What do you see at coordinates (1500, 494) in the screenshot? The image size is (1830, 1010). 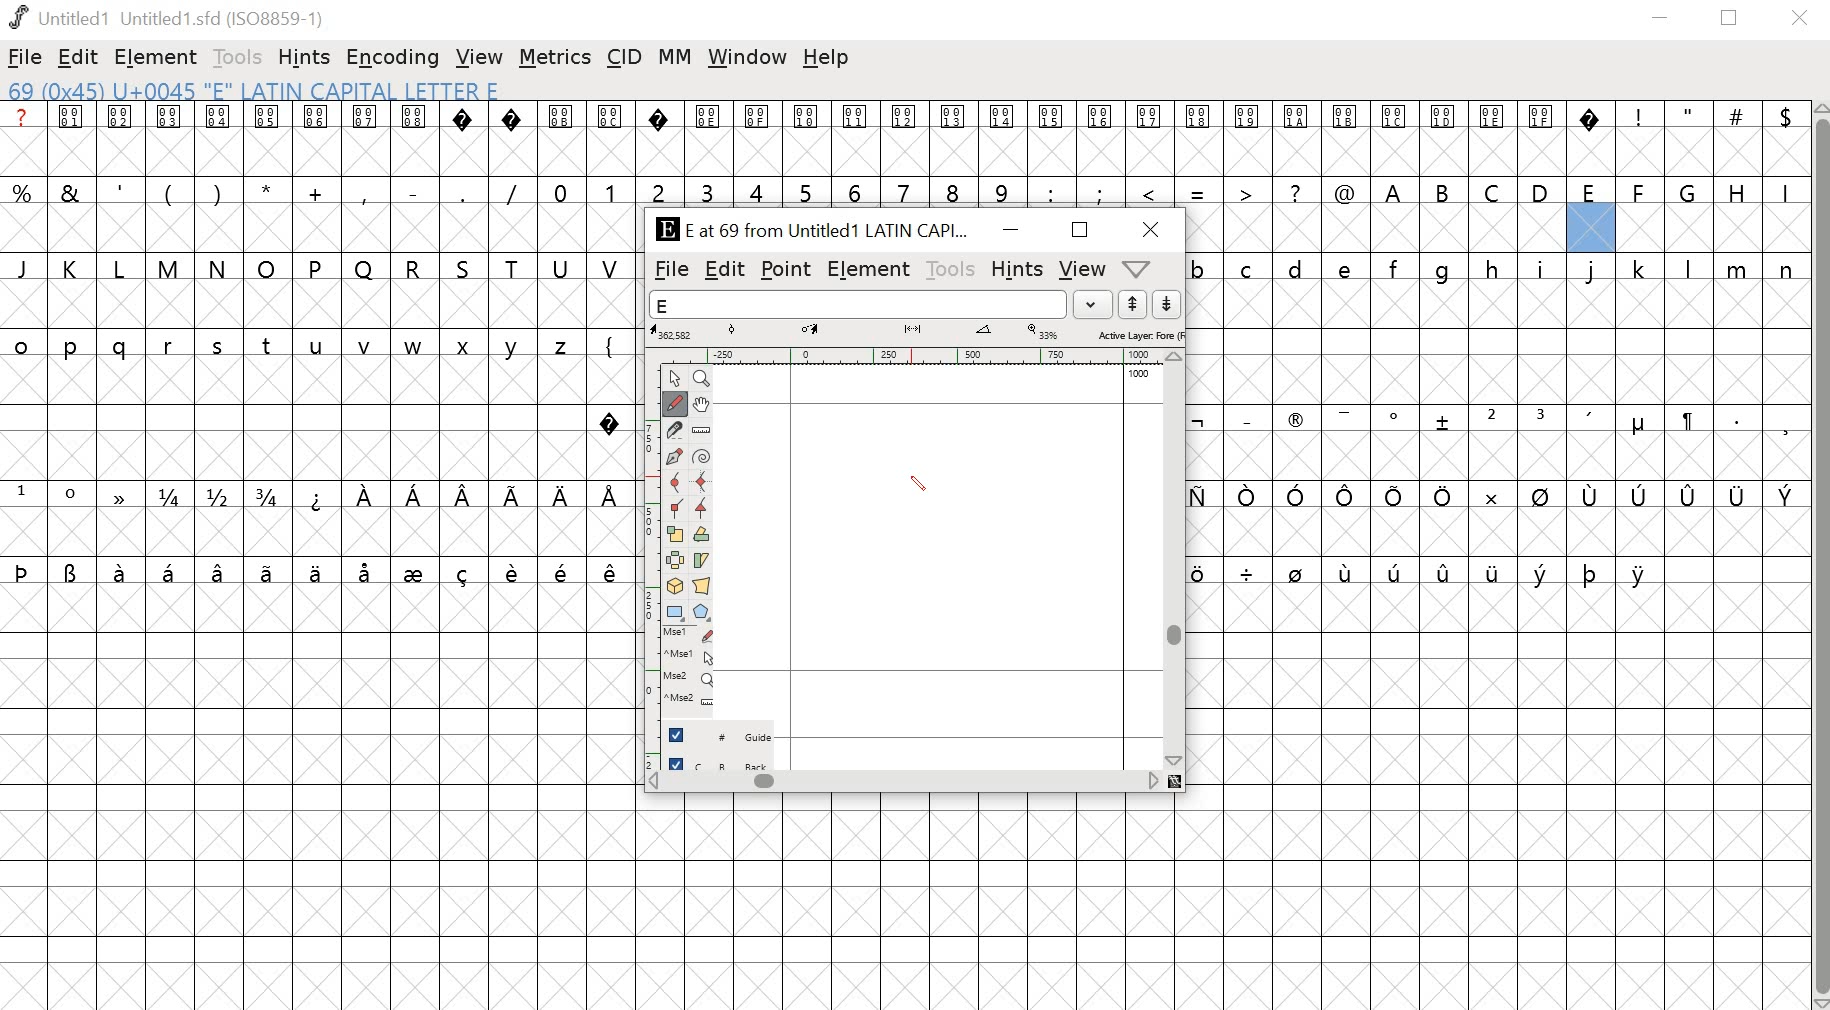 I see `special characters` at bounding box center [1500, 494].